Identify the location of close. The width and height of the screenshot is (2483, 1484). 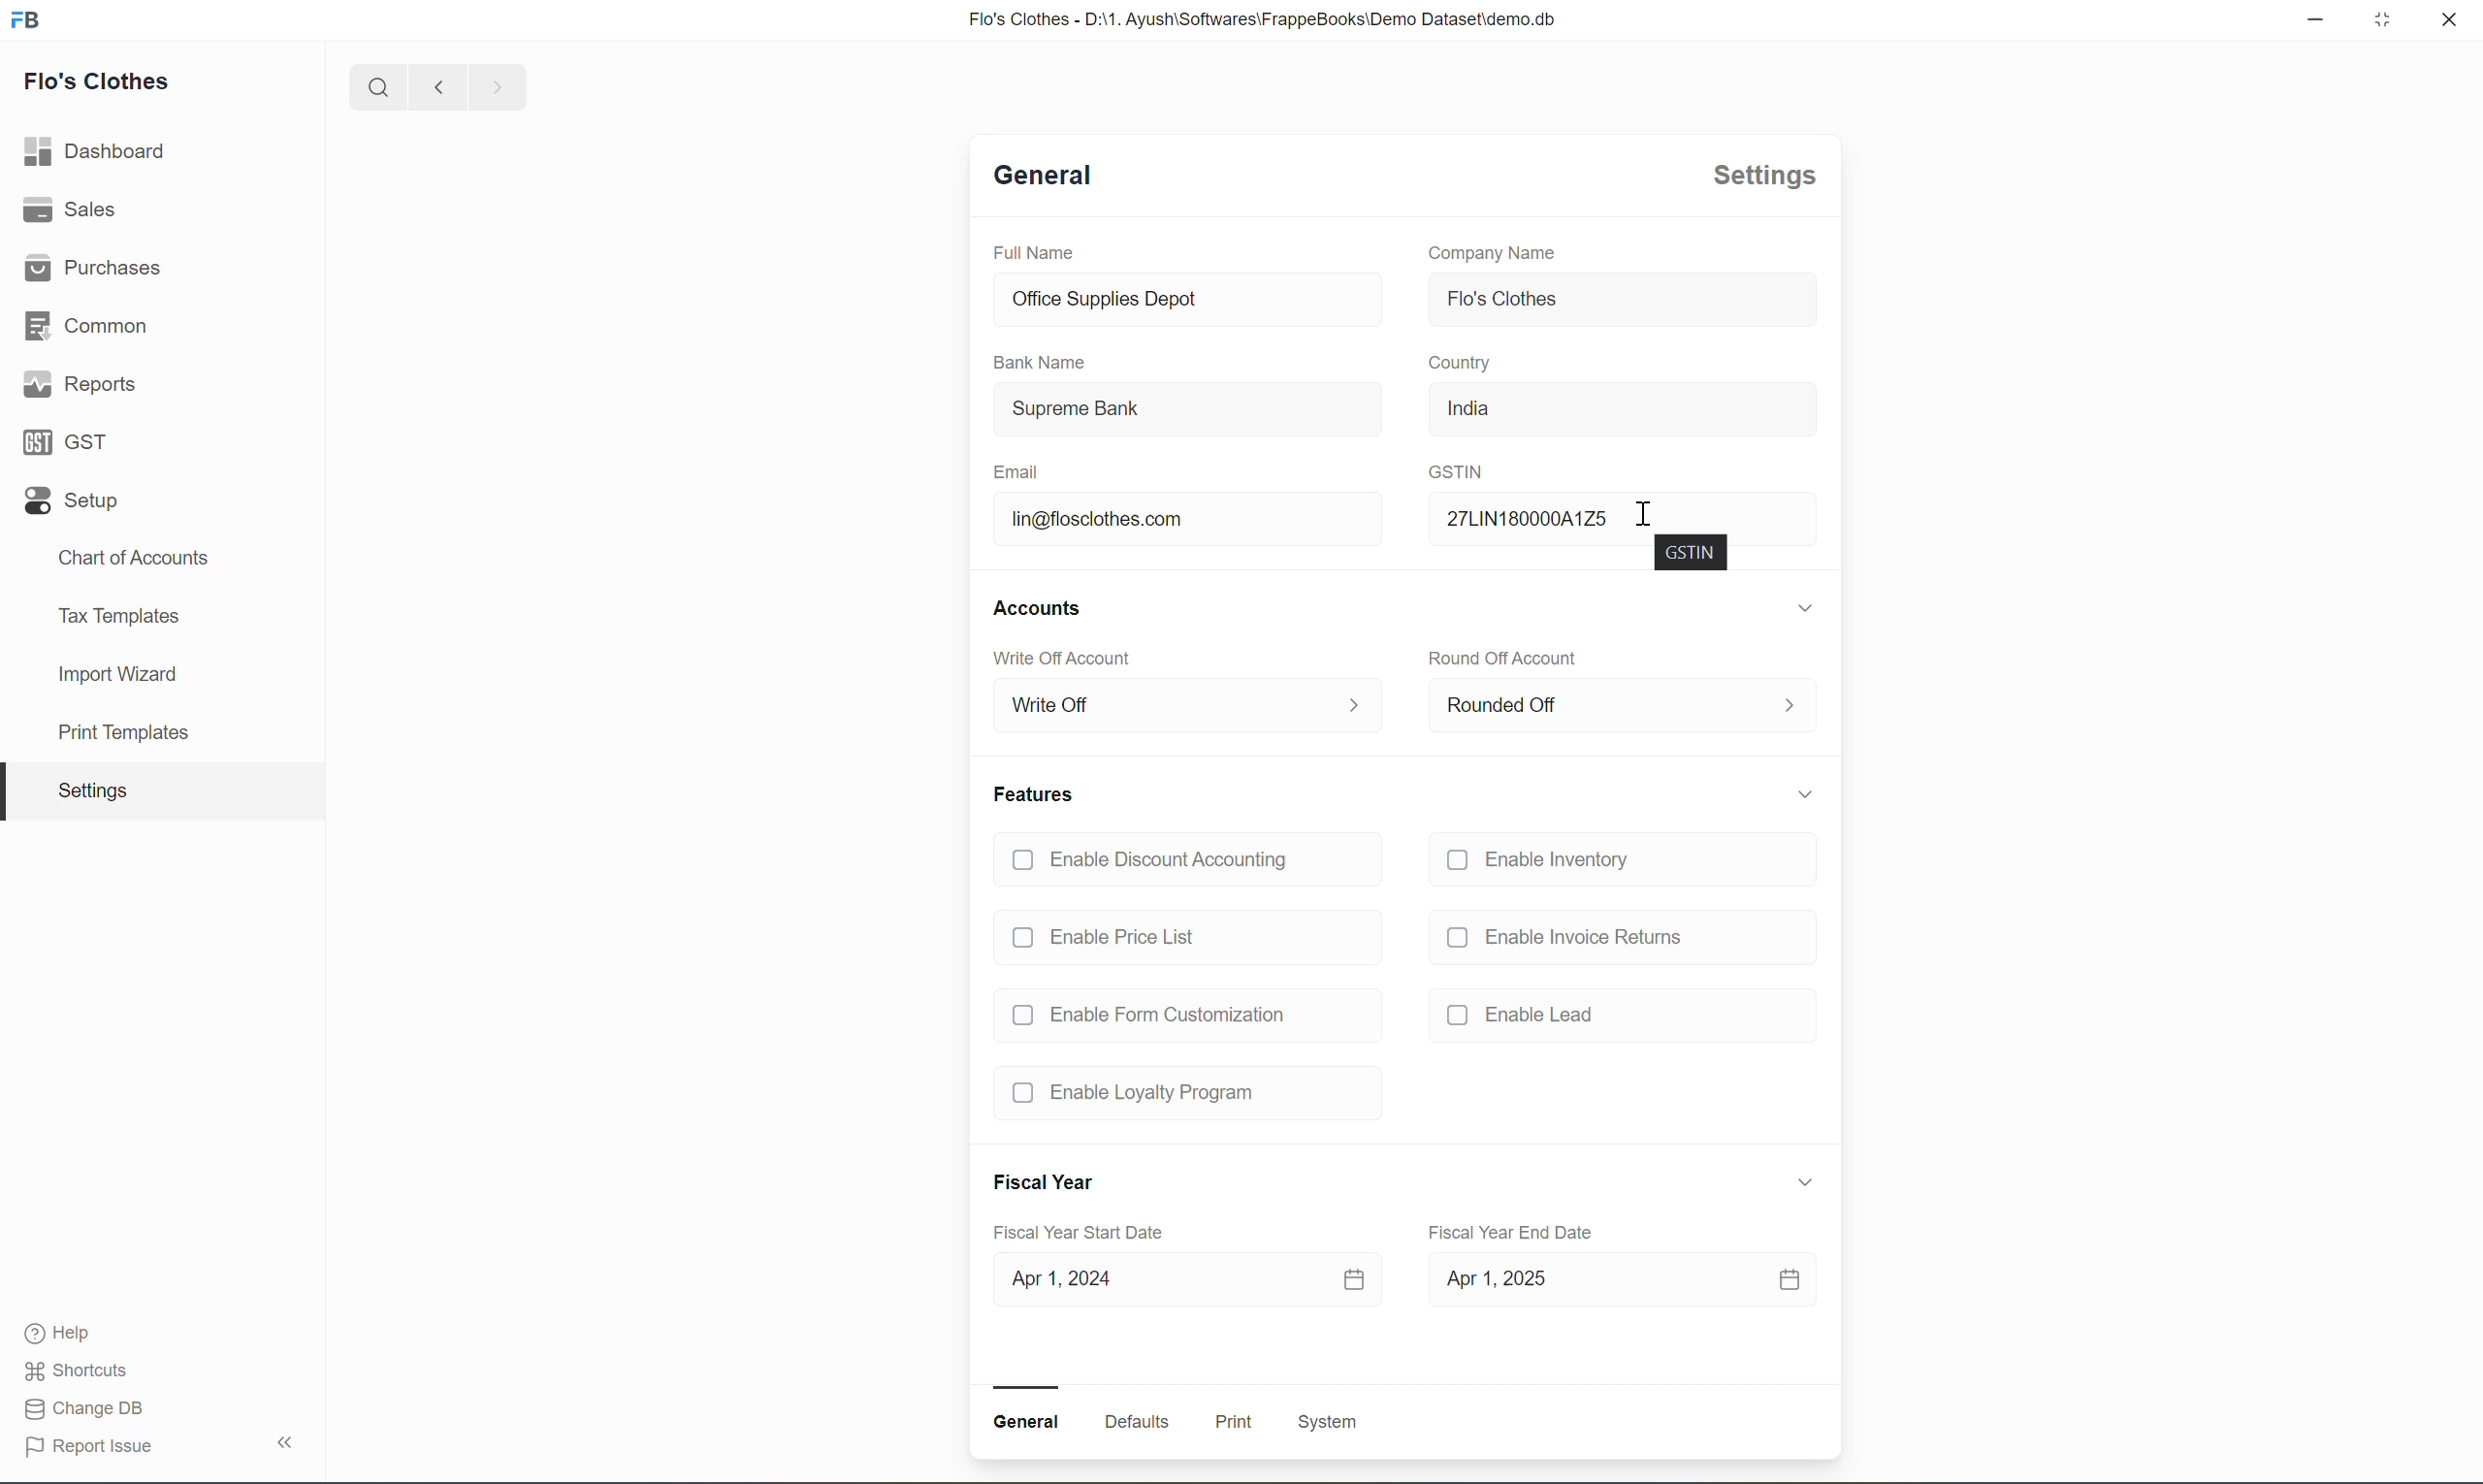
(2448, 18).